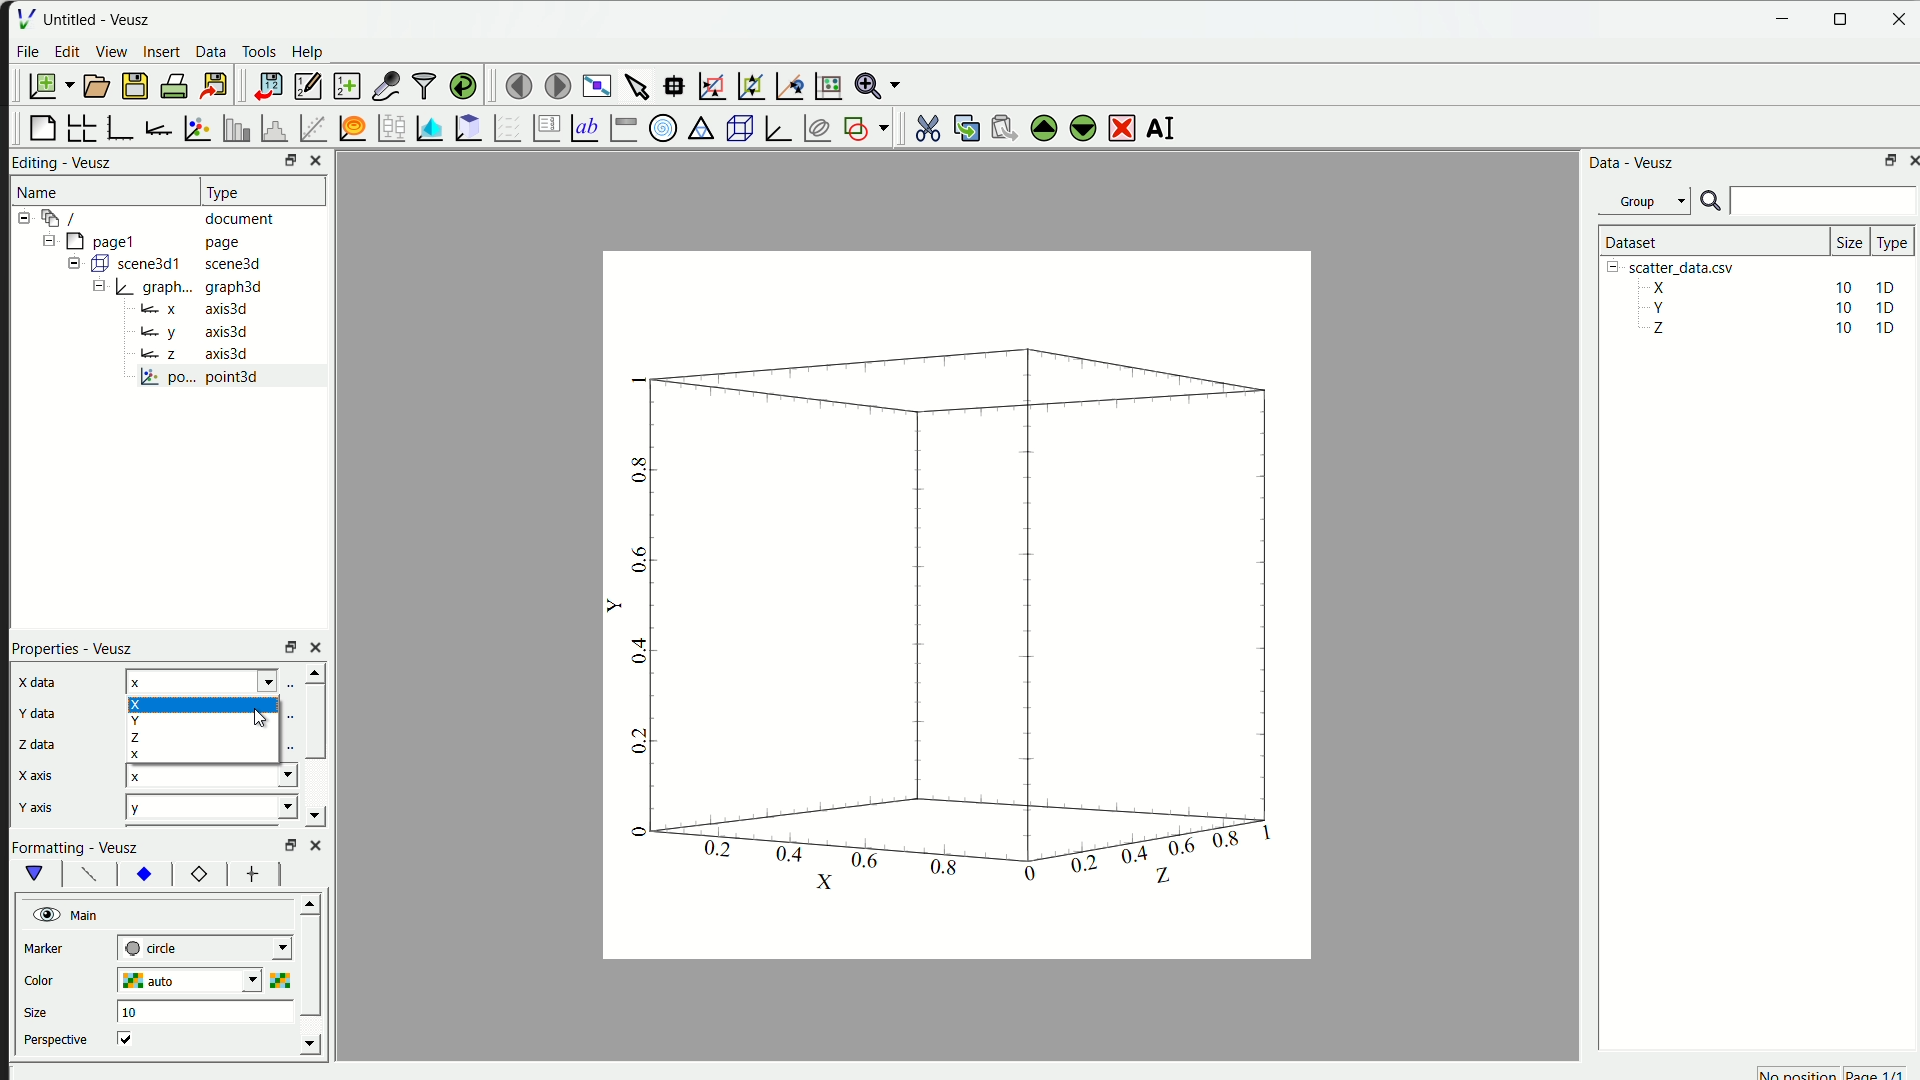  What do you see at coordinates (1644, 203) in the screenshot?
I see `Group ` at bounding box center [1644, 203].